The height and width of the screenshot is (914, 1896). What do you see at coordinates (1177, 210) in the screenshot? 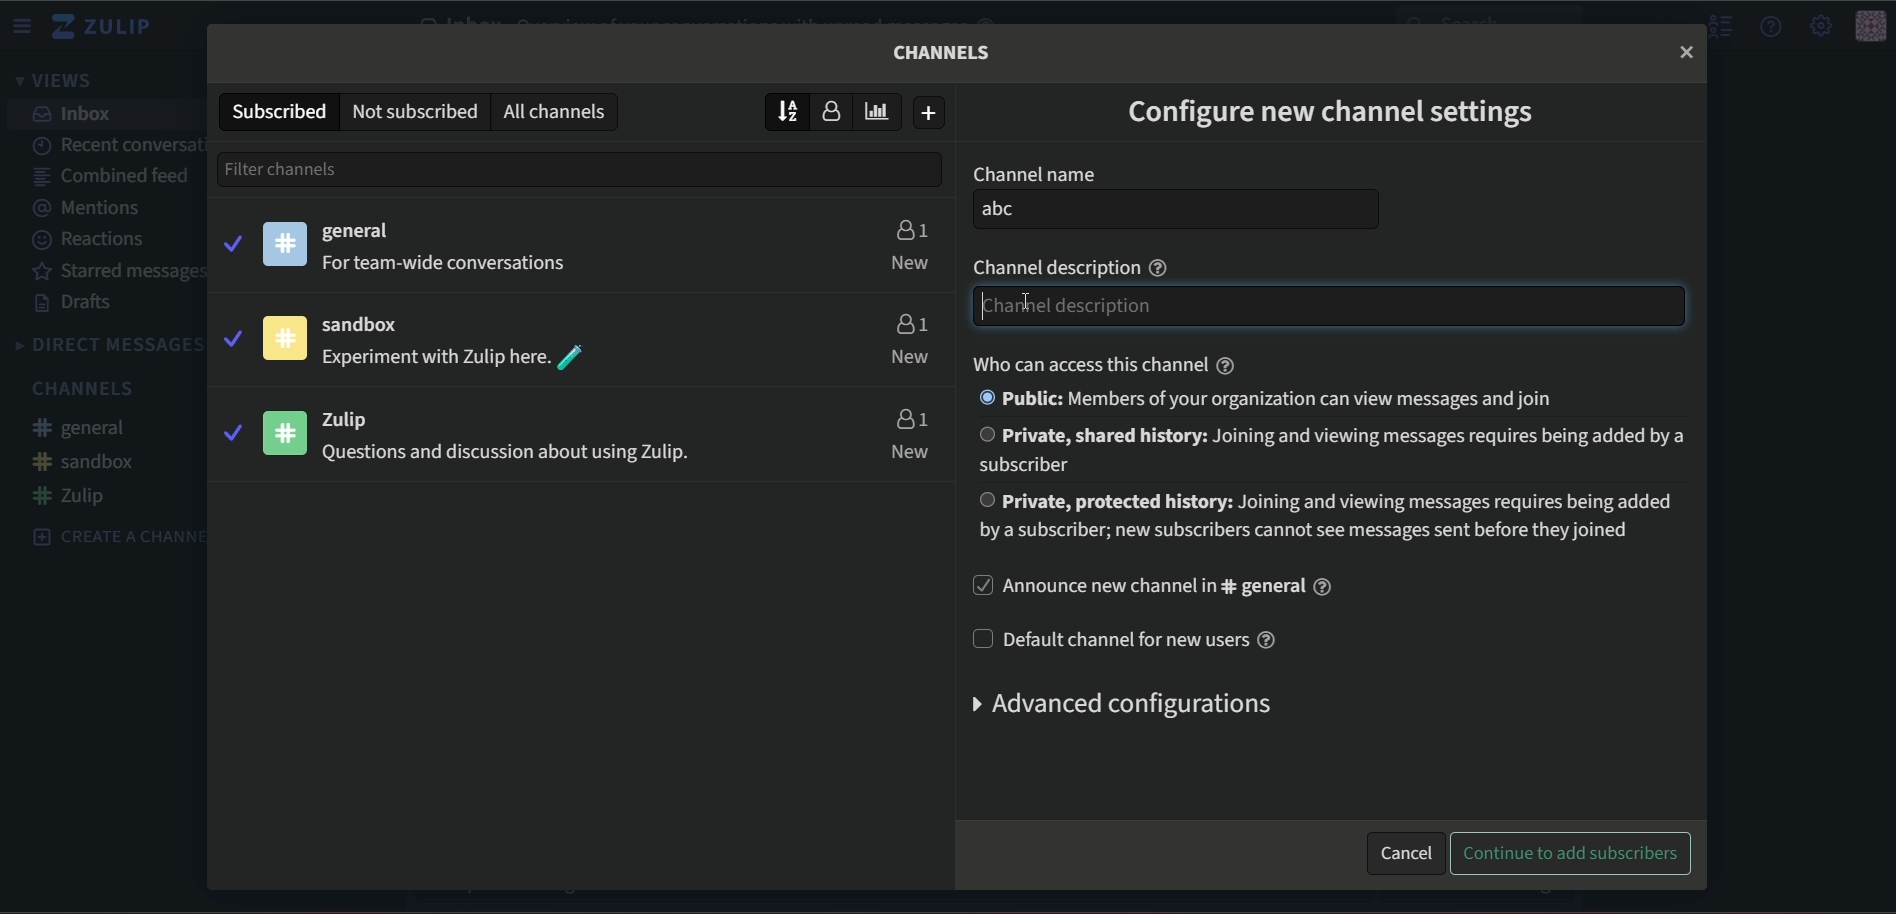
I see `abc` at bounding box center [1177, 210].